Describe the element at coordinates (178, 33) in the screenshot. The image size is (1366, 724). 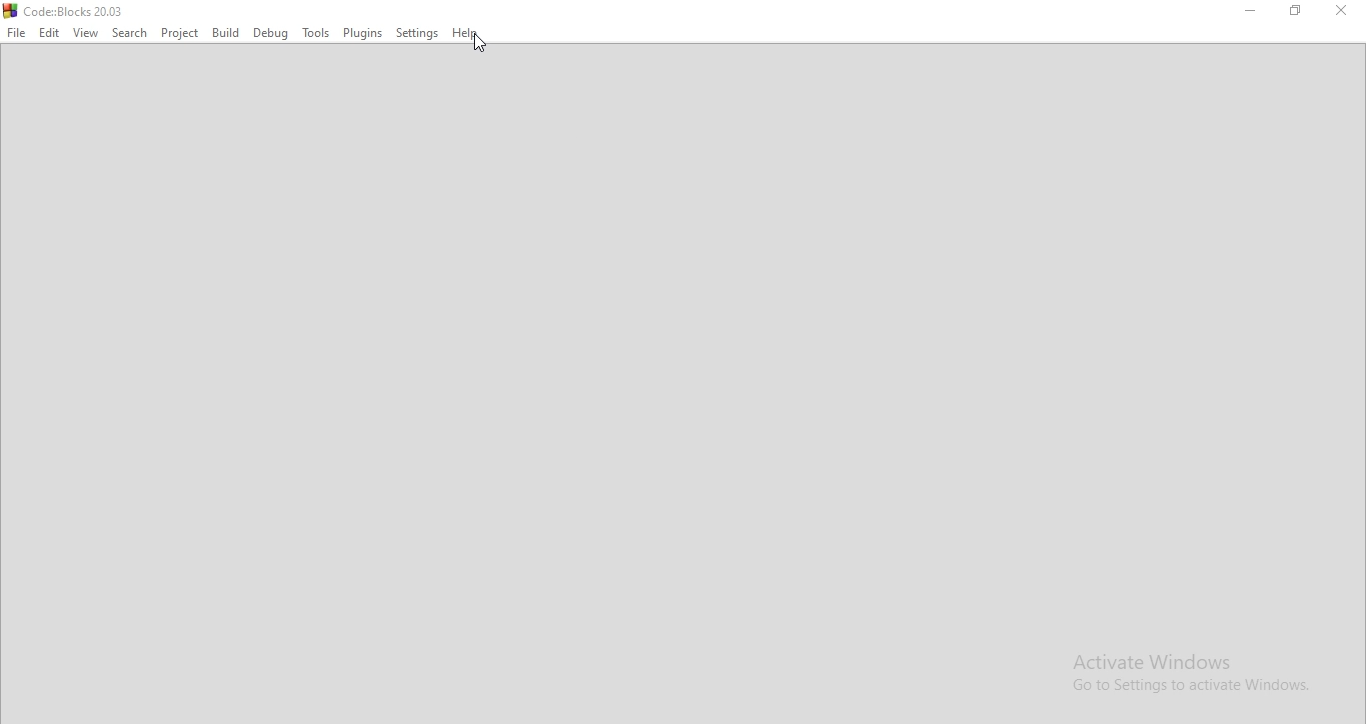
I see `Project ` at that location.